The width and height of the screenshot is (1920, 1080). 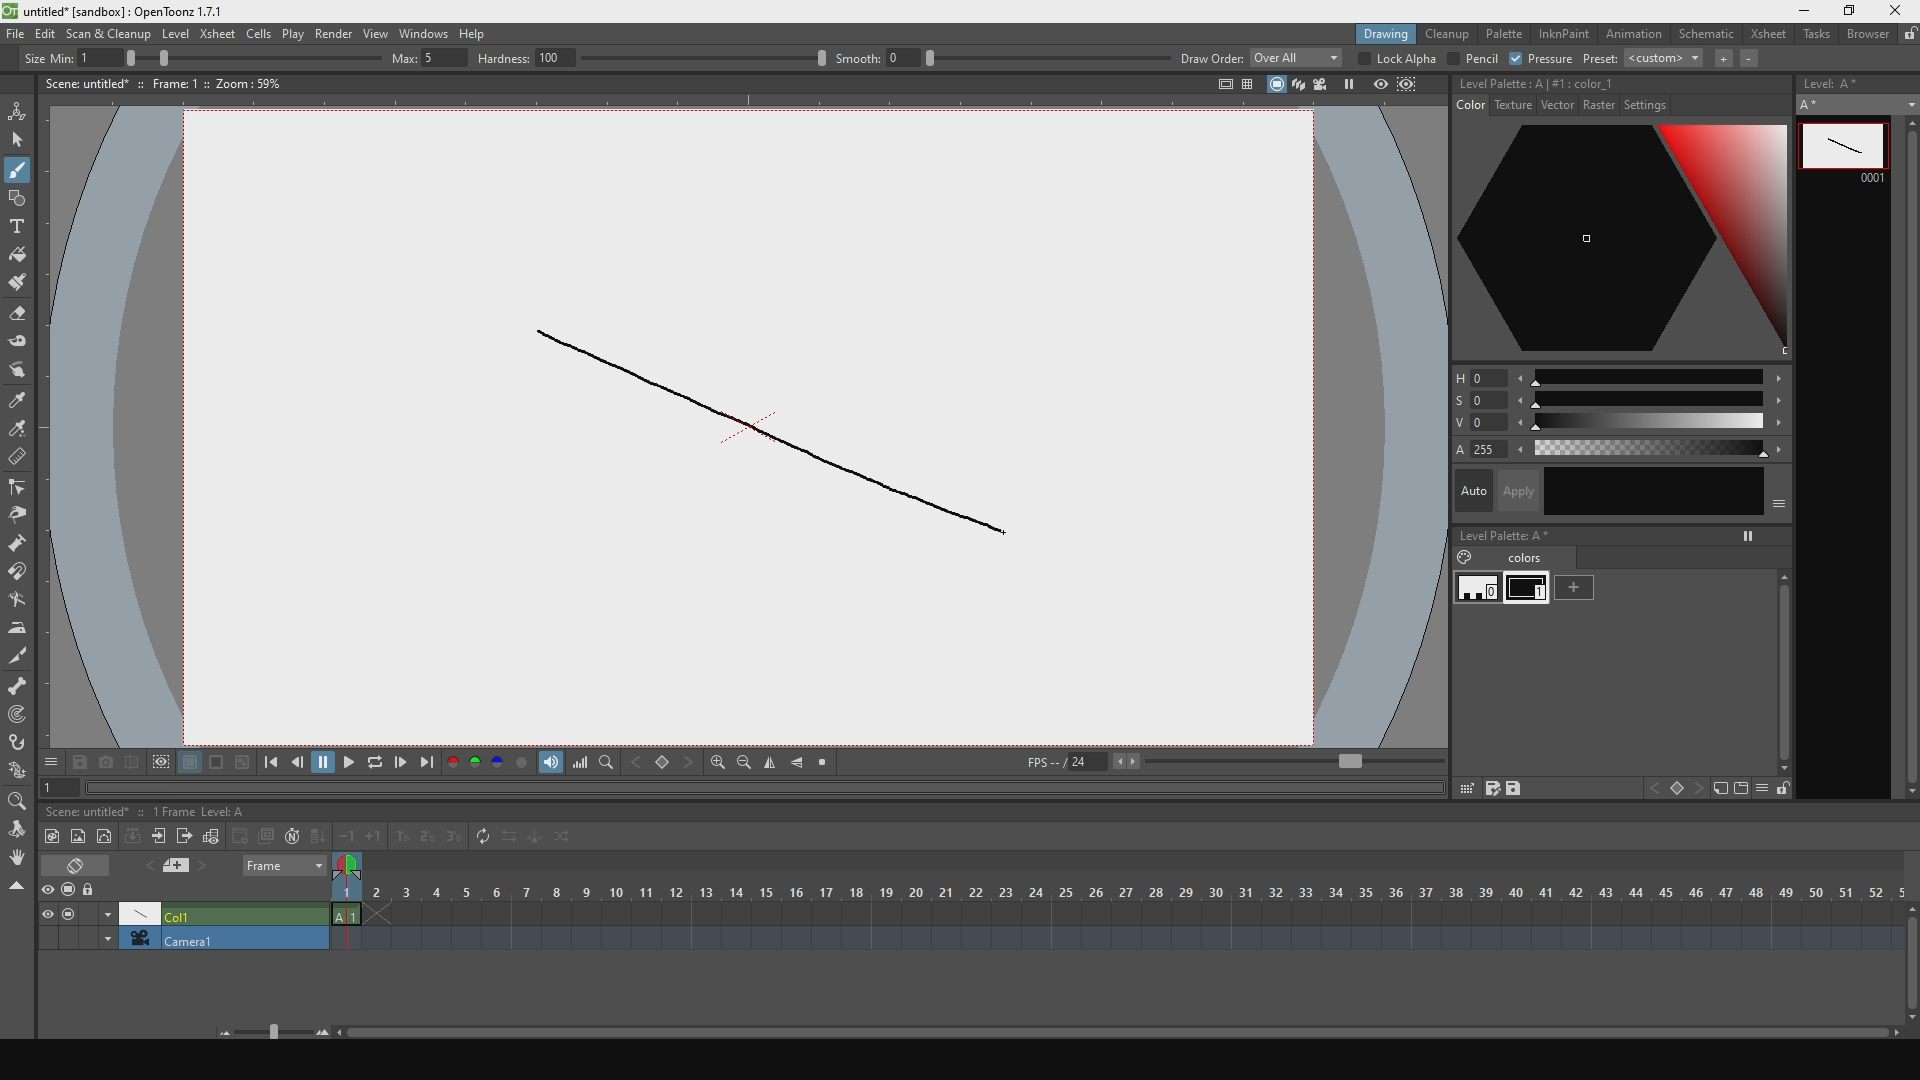 What do you see at coordinates (1600, 60) in the screenshot?
I see `preset` at bounding box center [1600, 60].